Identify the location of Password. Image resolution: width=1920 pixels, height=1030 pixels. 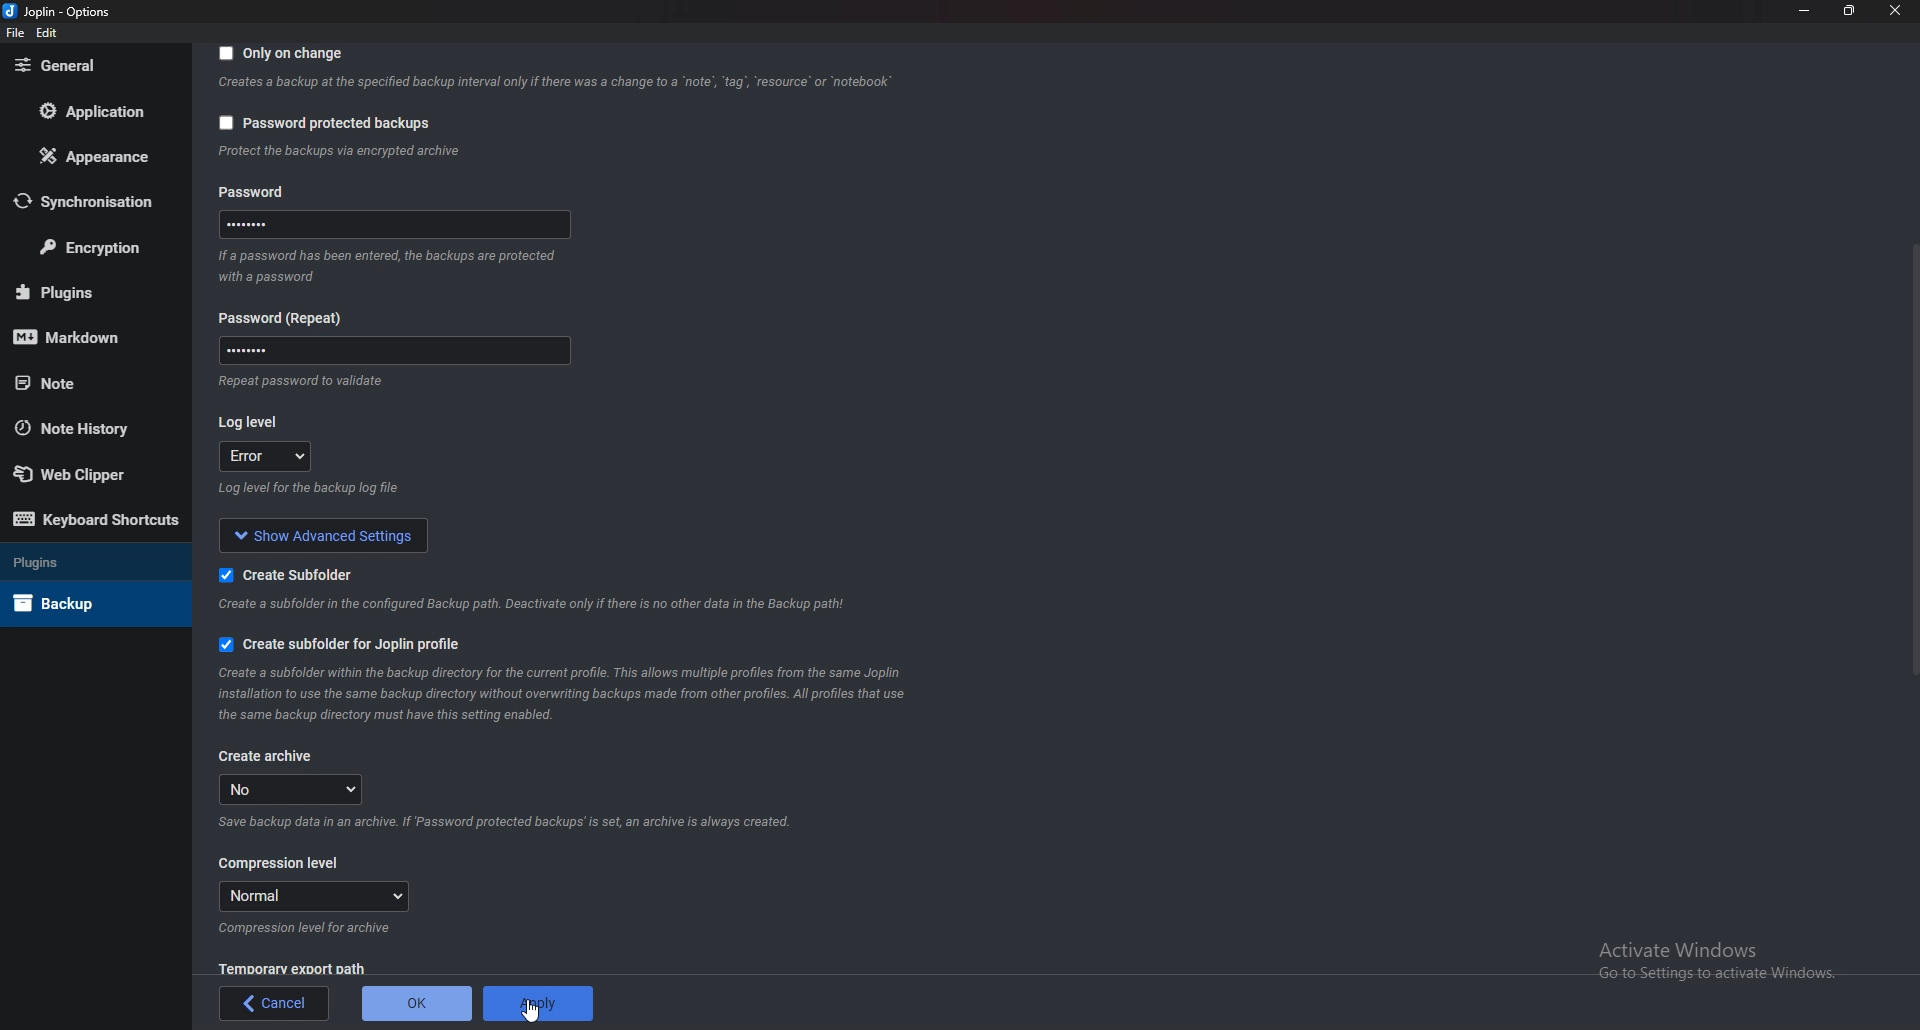
(391, 228).